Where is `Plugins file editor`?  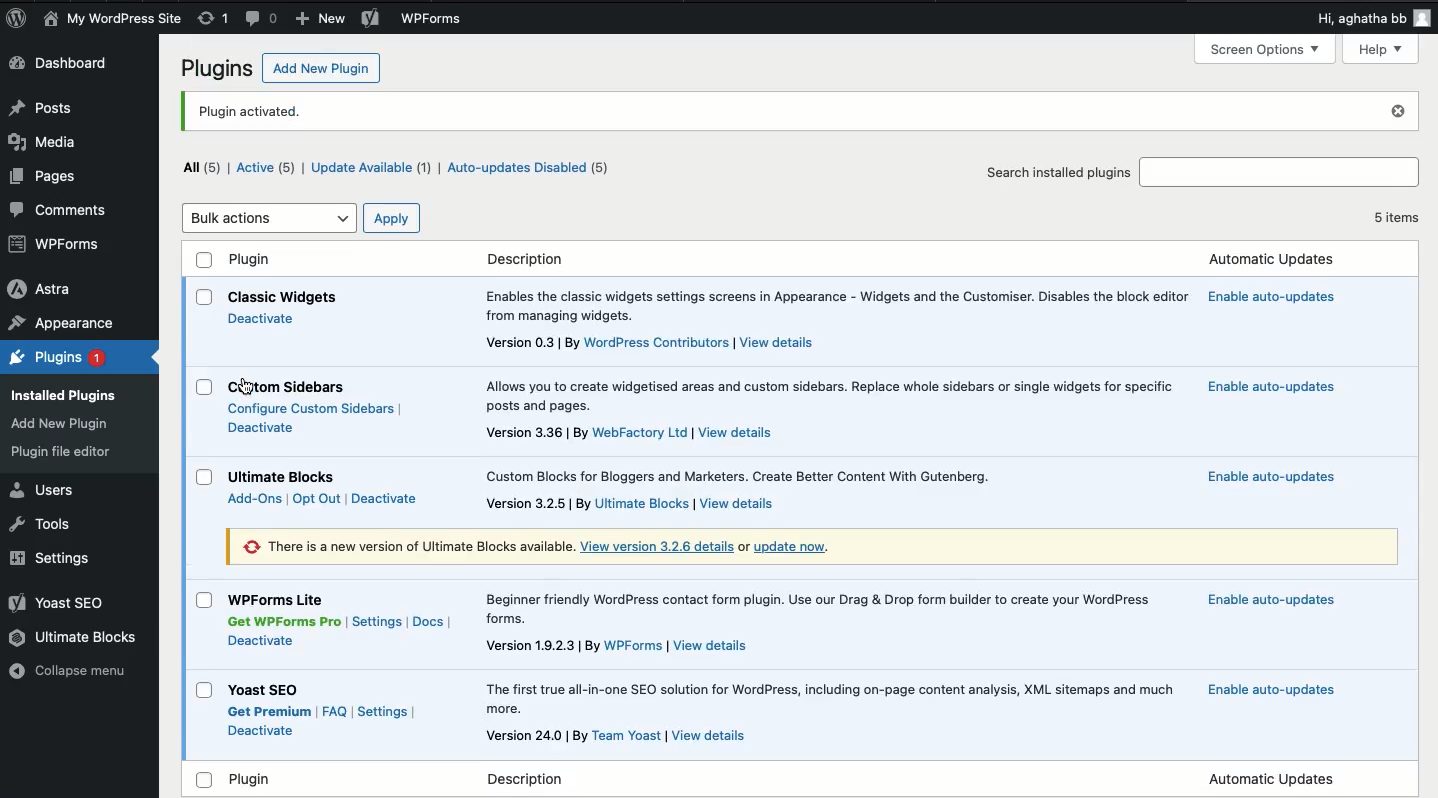 Plugins file editor is located at coordinates (65, 452).